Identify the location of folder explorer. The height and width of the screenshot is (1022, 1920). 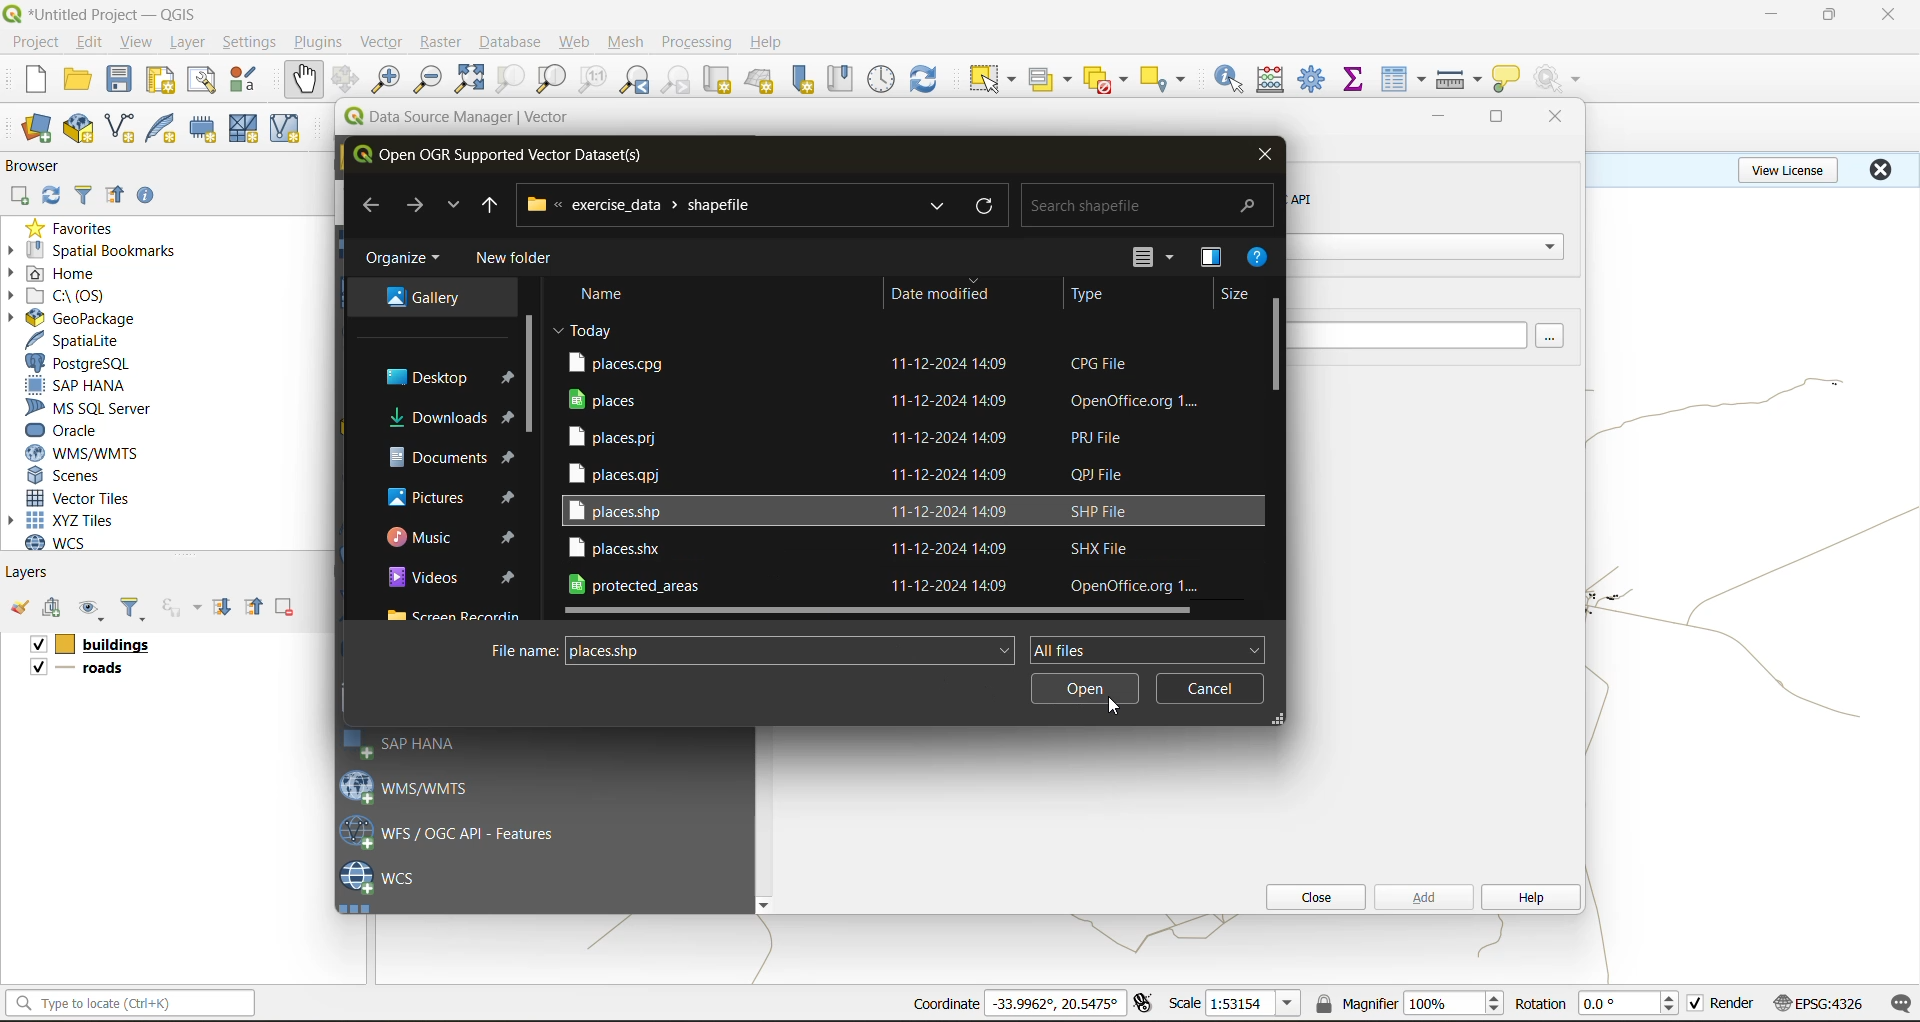
(452, 457).